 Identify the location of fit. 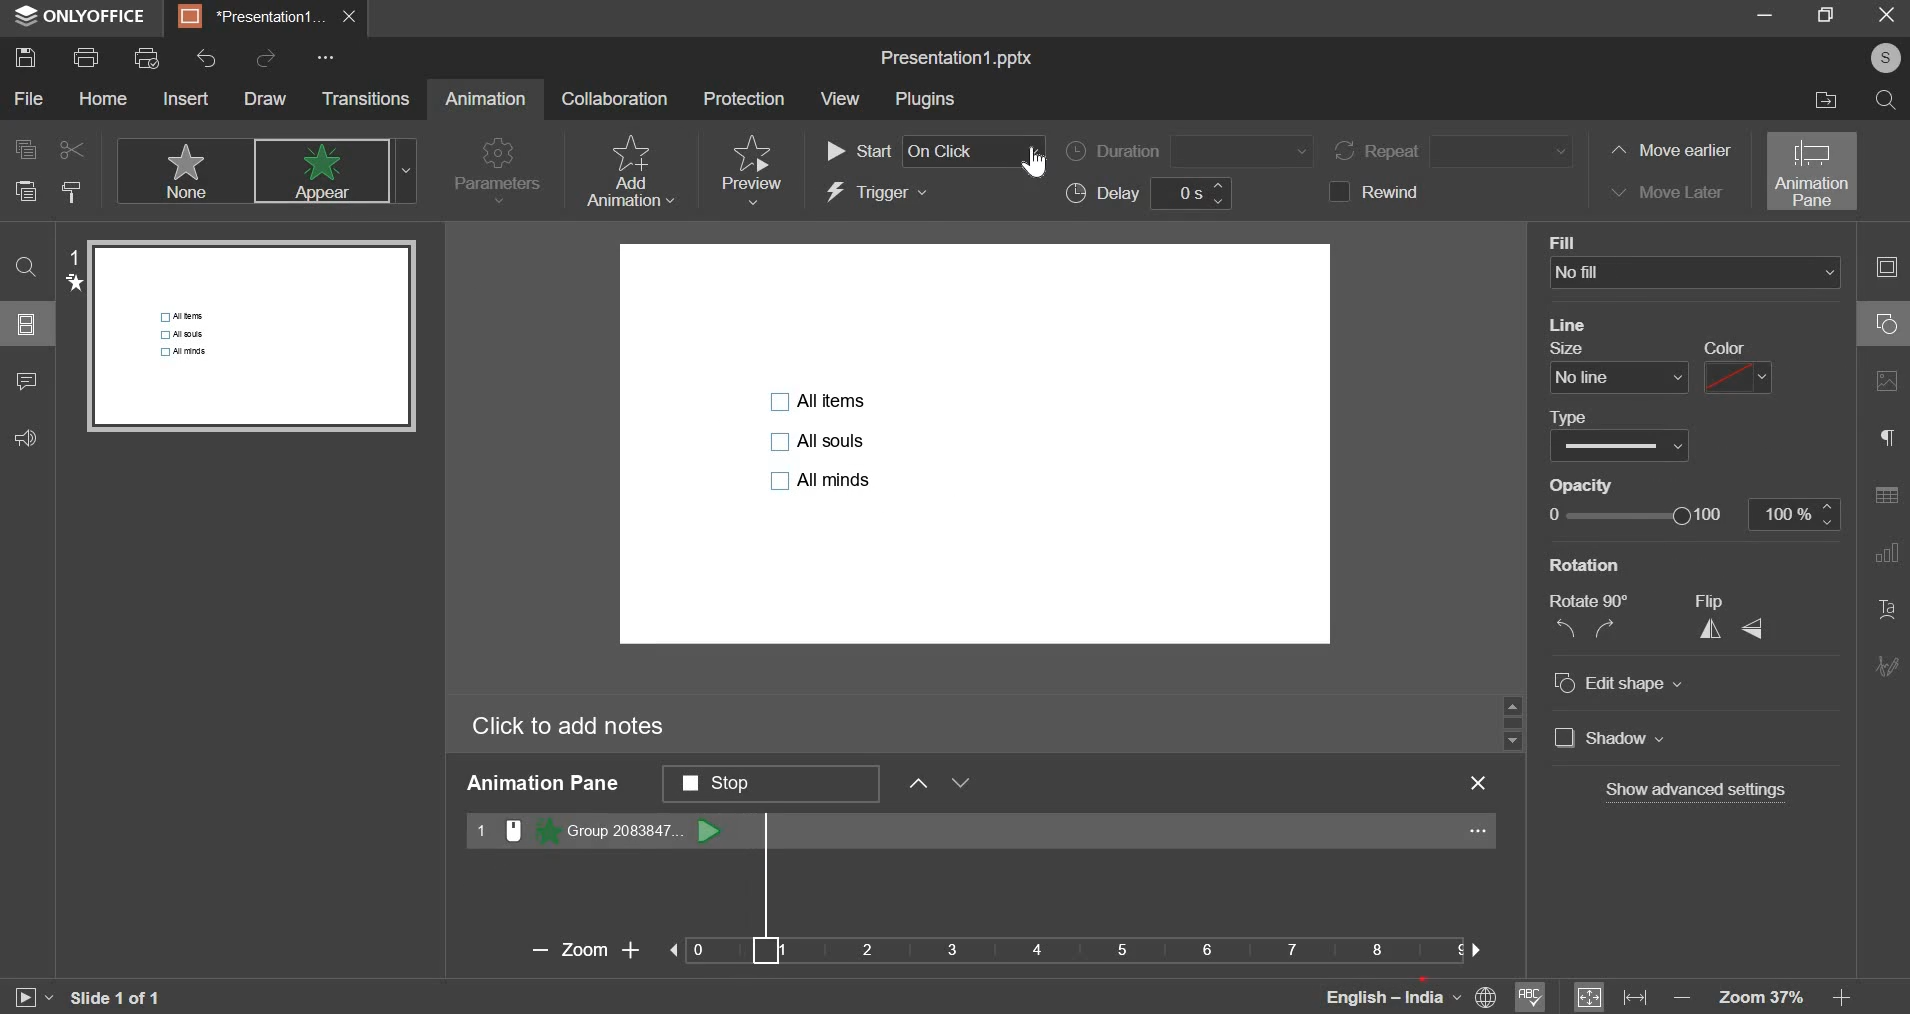
(1611, 995).